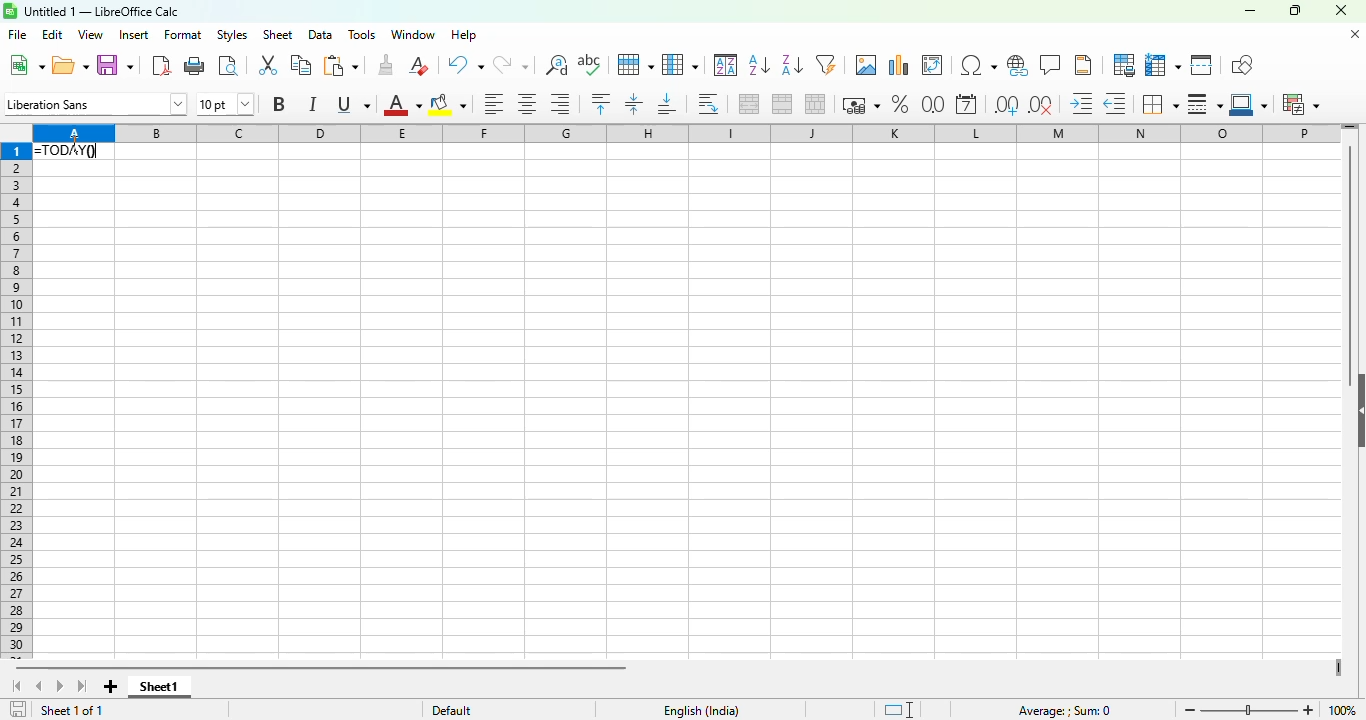 The image size is (1366, 720). I want to click on close document, so click(1355, 34).